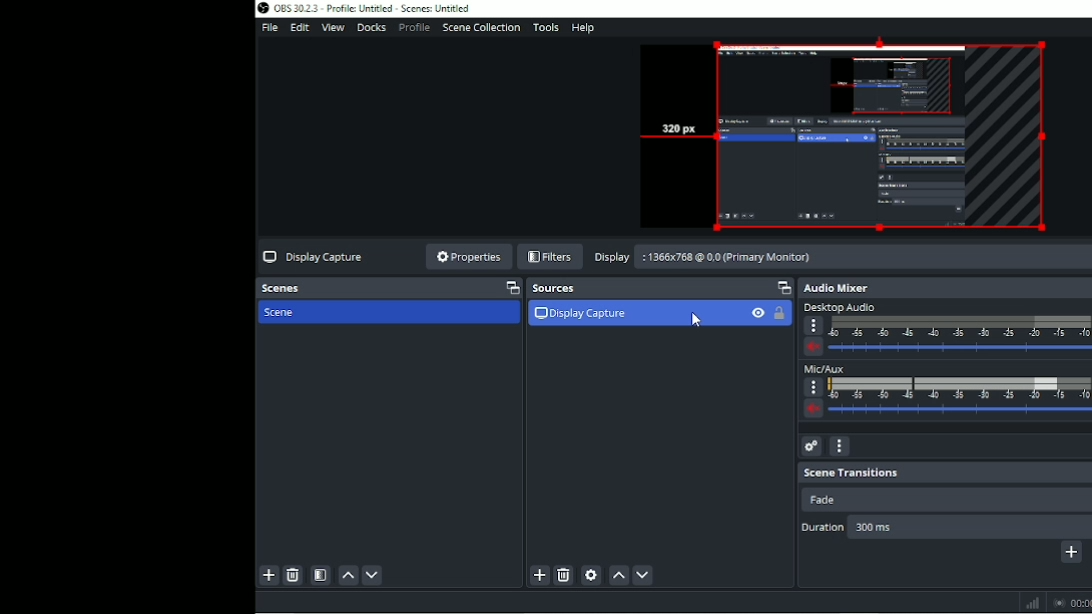 This screenshot has height=614, width=1092. What do you see at coordinates (480, 28) in the screenshot?
I see `Scene collection` at bounding box center [480, 28].